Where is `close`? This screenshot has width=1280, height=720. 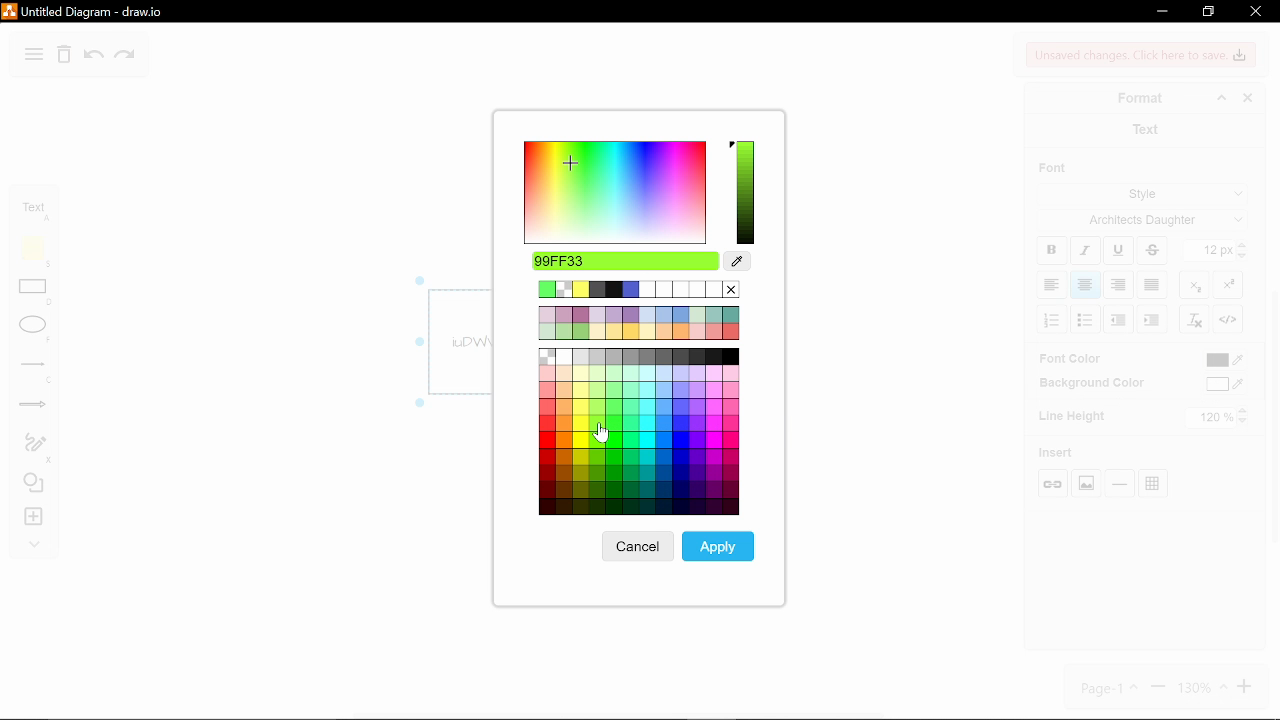
close is located at coordinates (1255, 11).